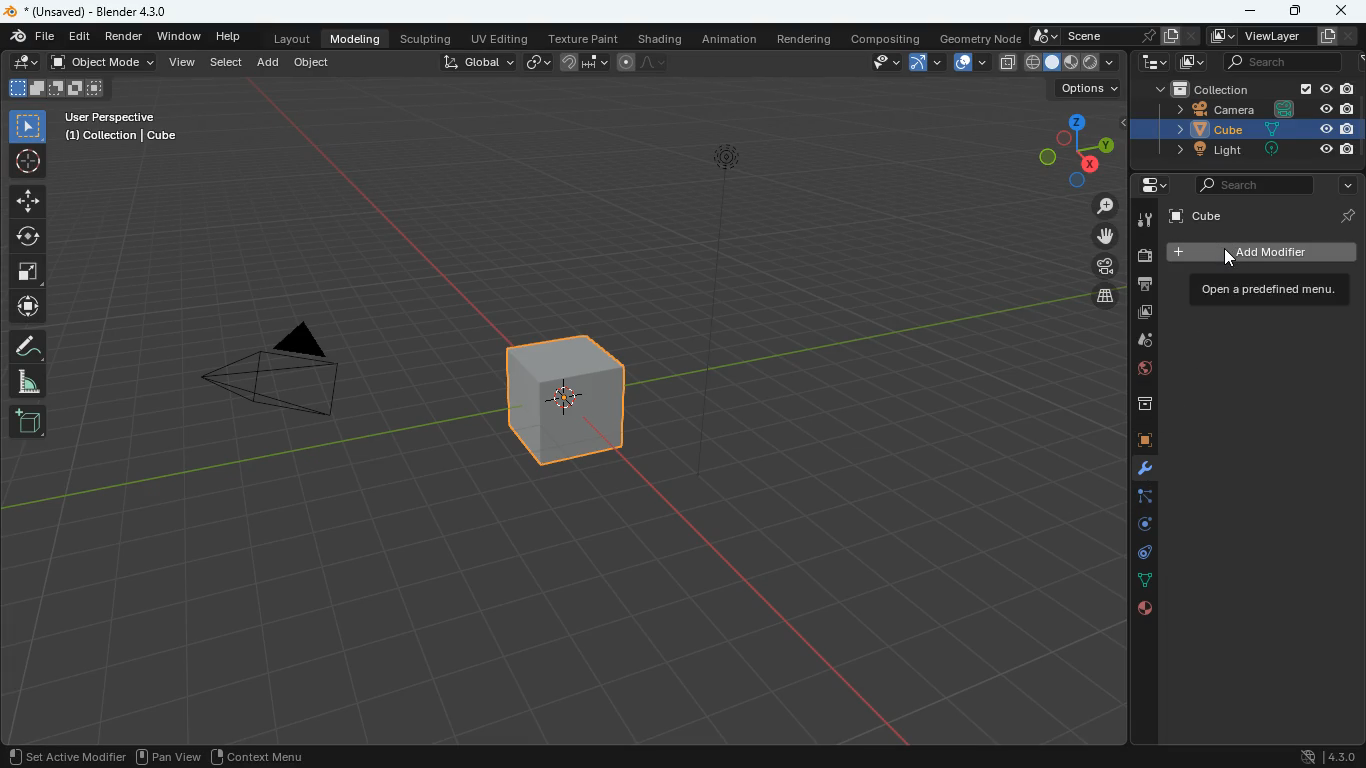  Describe the element at coordinates (1230, 261) in the screenshot. I see `cursor` at that location.